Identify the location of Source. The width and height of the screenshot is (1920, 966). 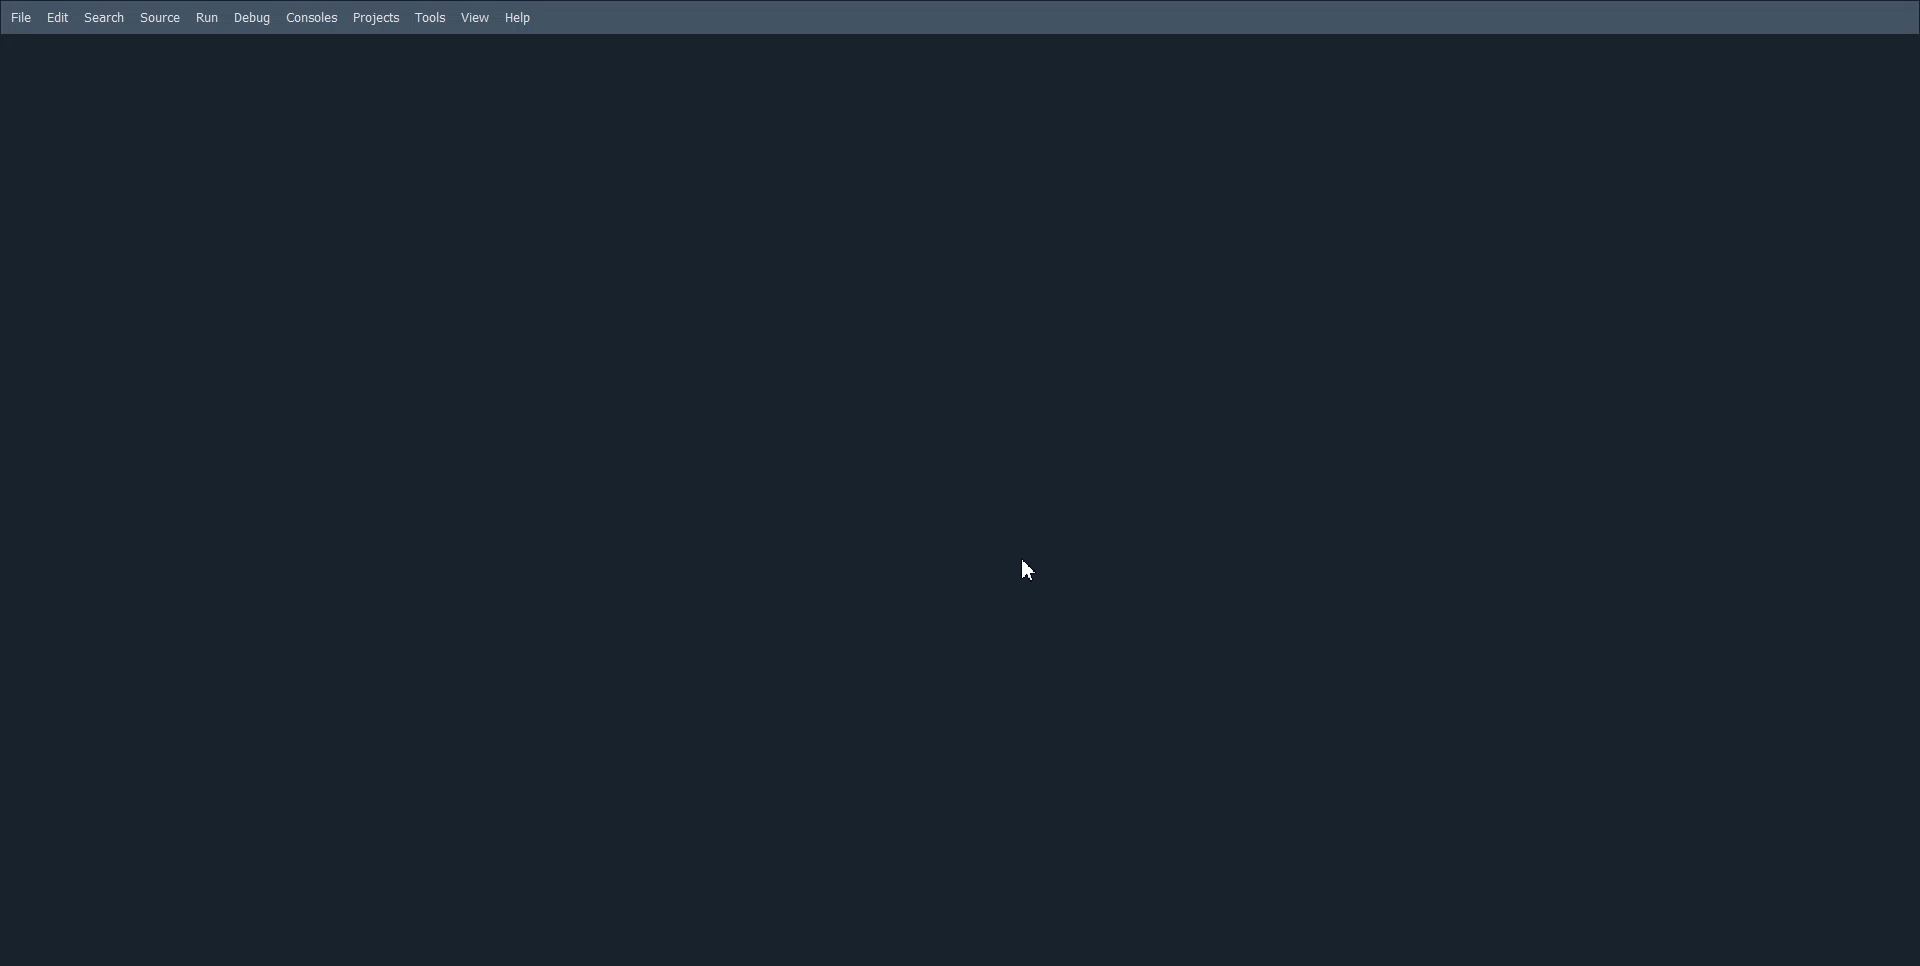
(159, 16).